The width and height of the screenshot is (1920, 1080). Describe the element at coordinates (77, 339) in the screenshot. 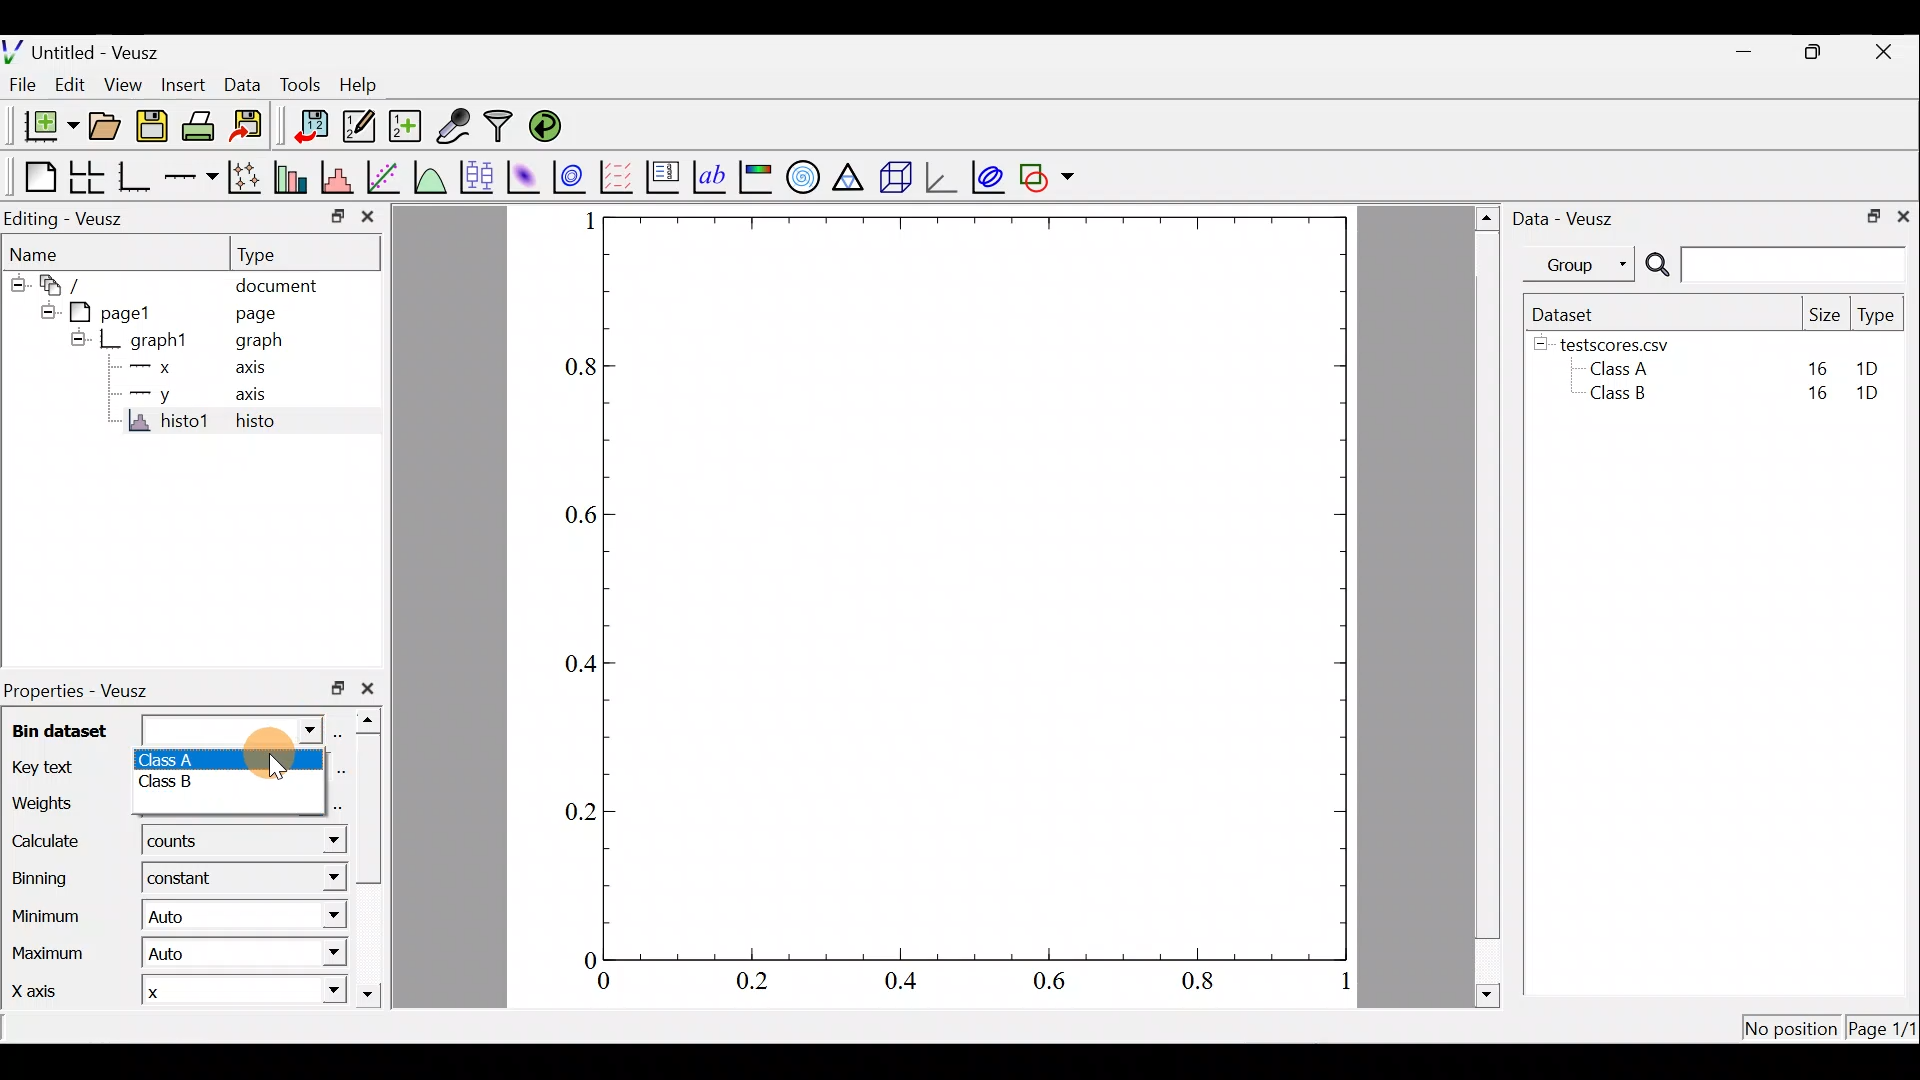

I see `hide` at that location.